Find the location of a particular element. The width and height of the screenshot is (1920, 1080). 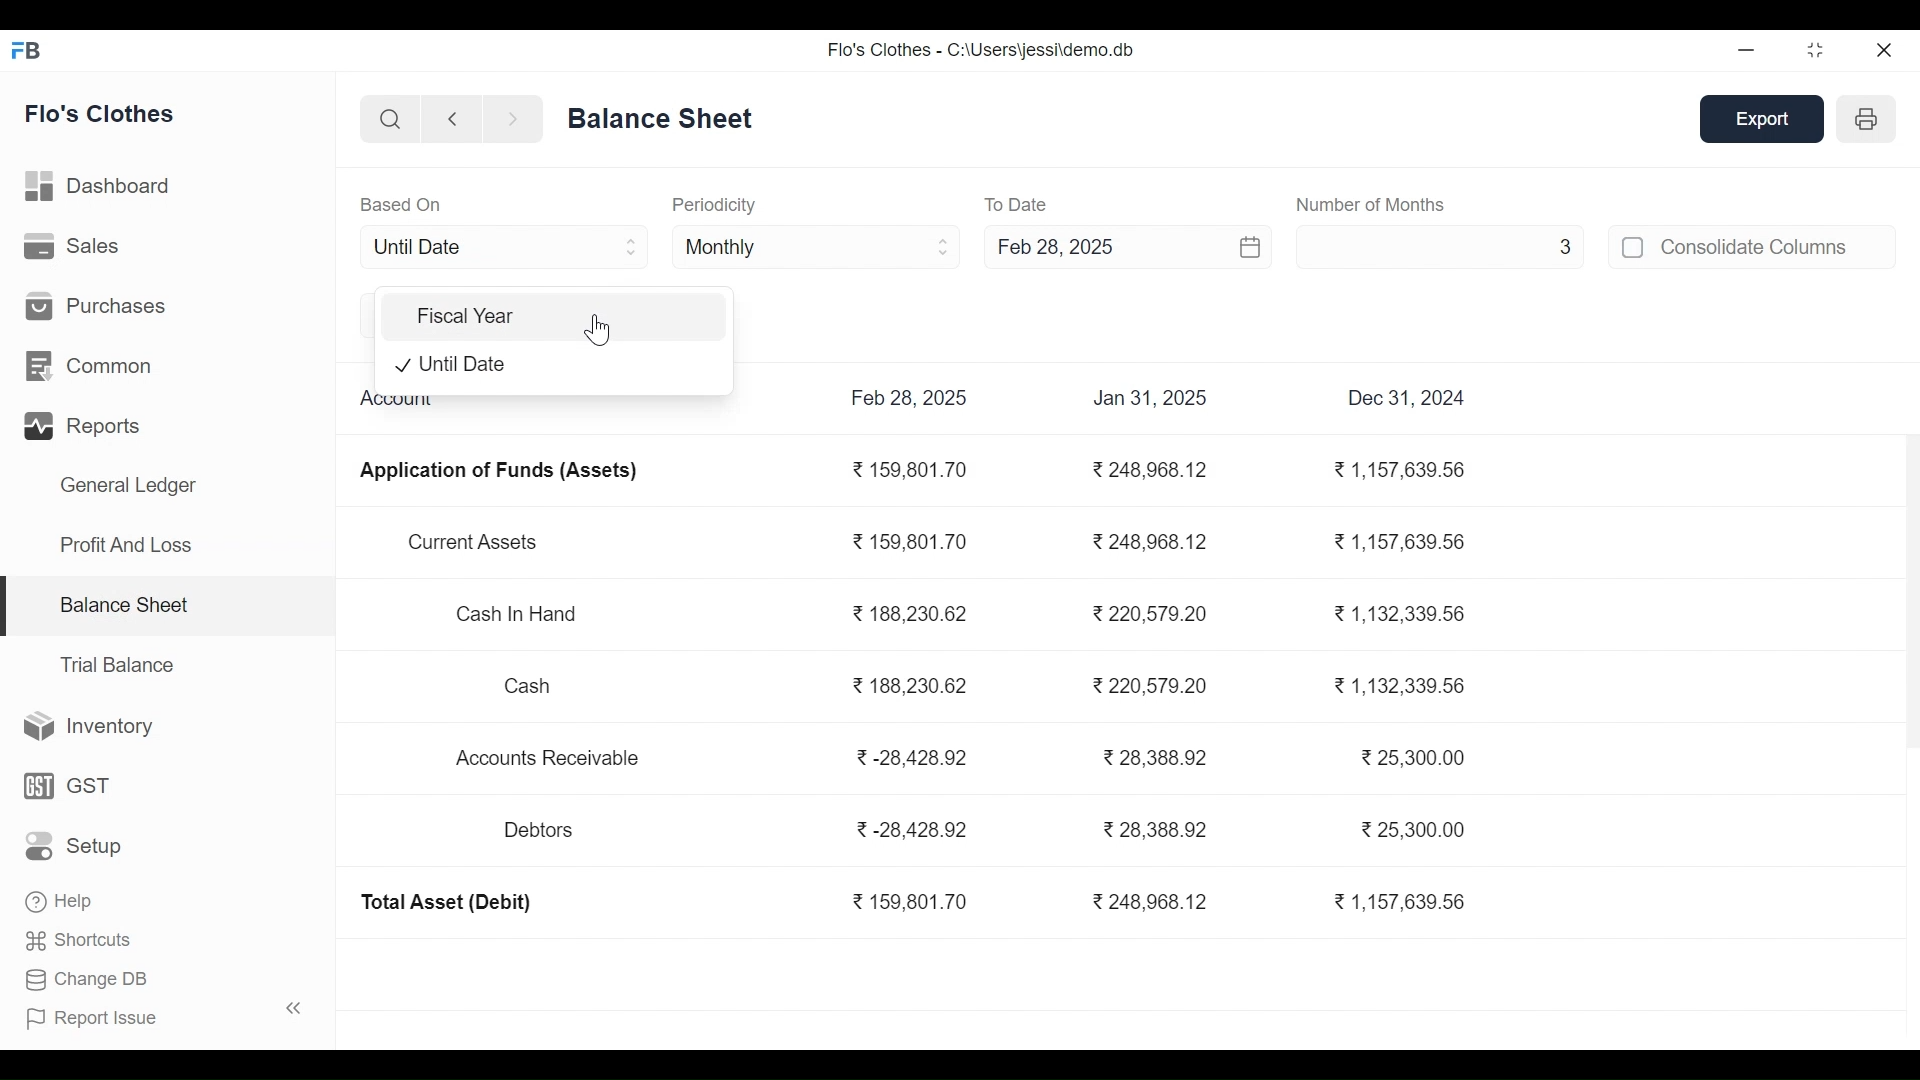

248,968.12 is located at coordinates (1152, 903).